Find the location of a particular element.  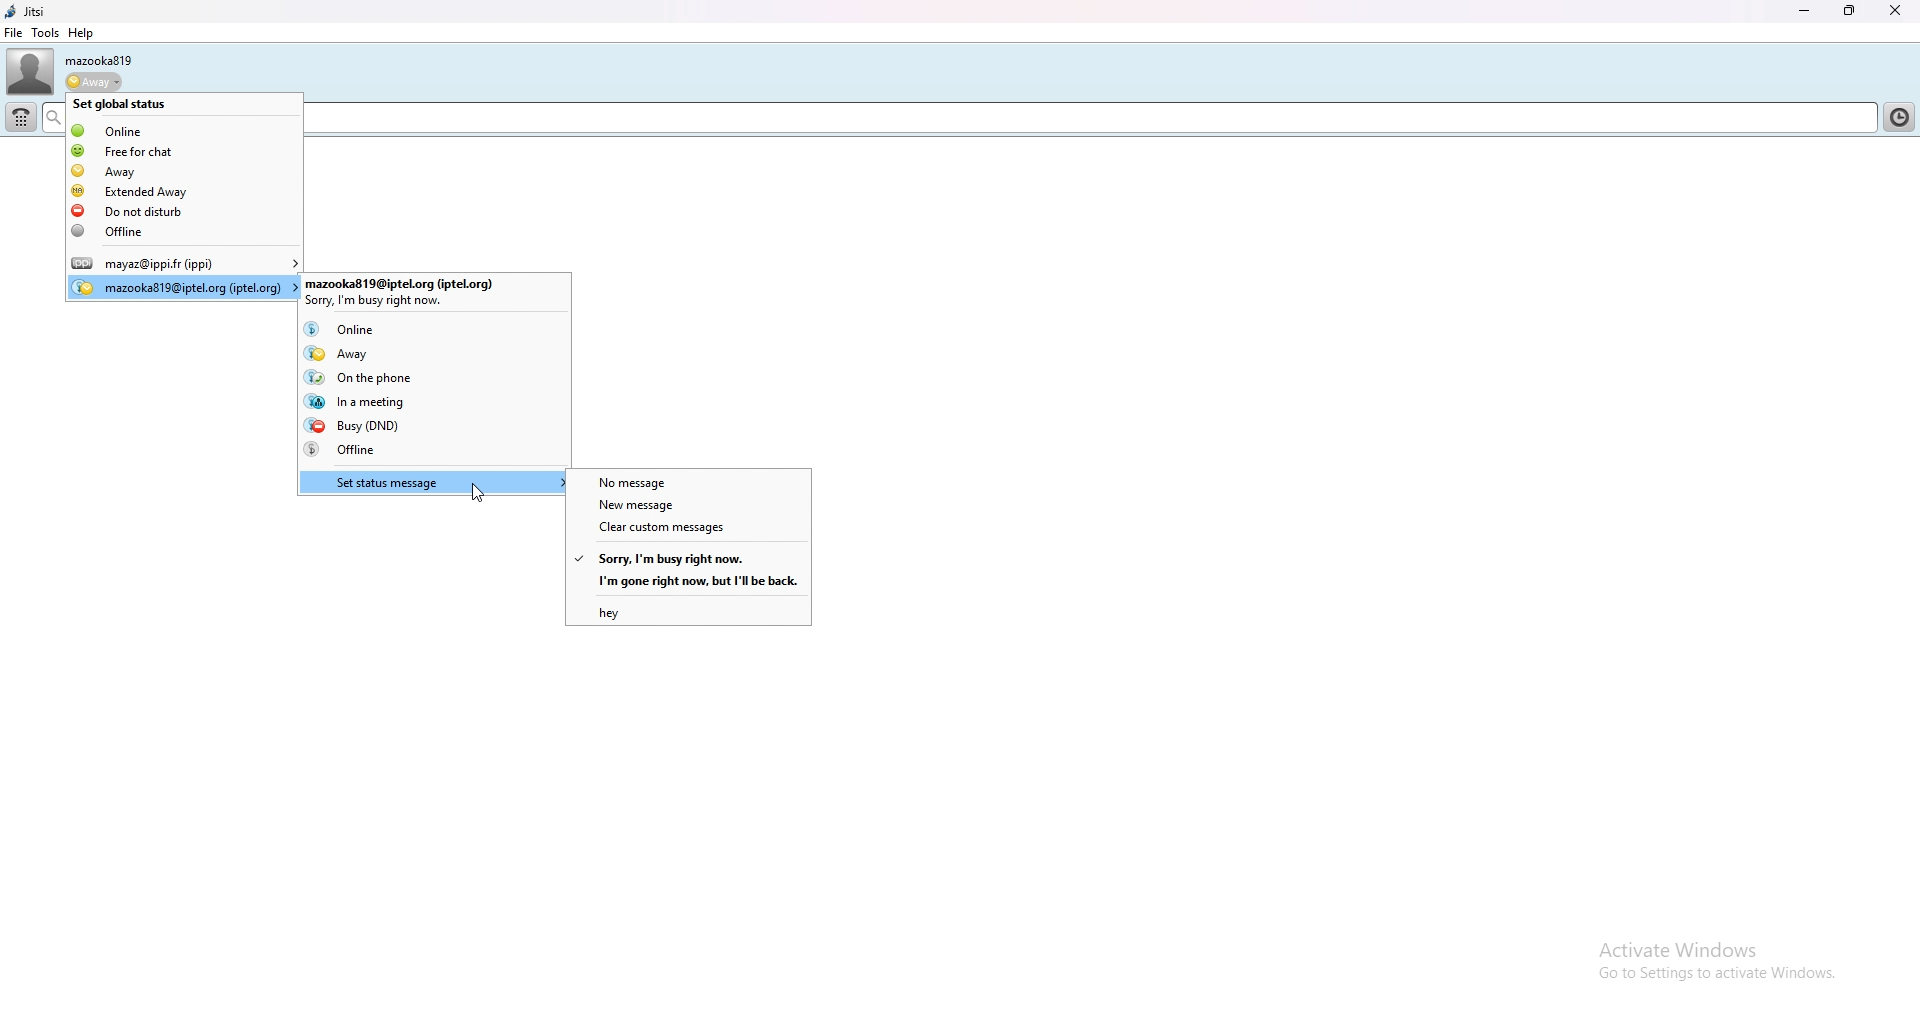

extended away is located at coordinates (183, 191).